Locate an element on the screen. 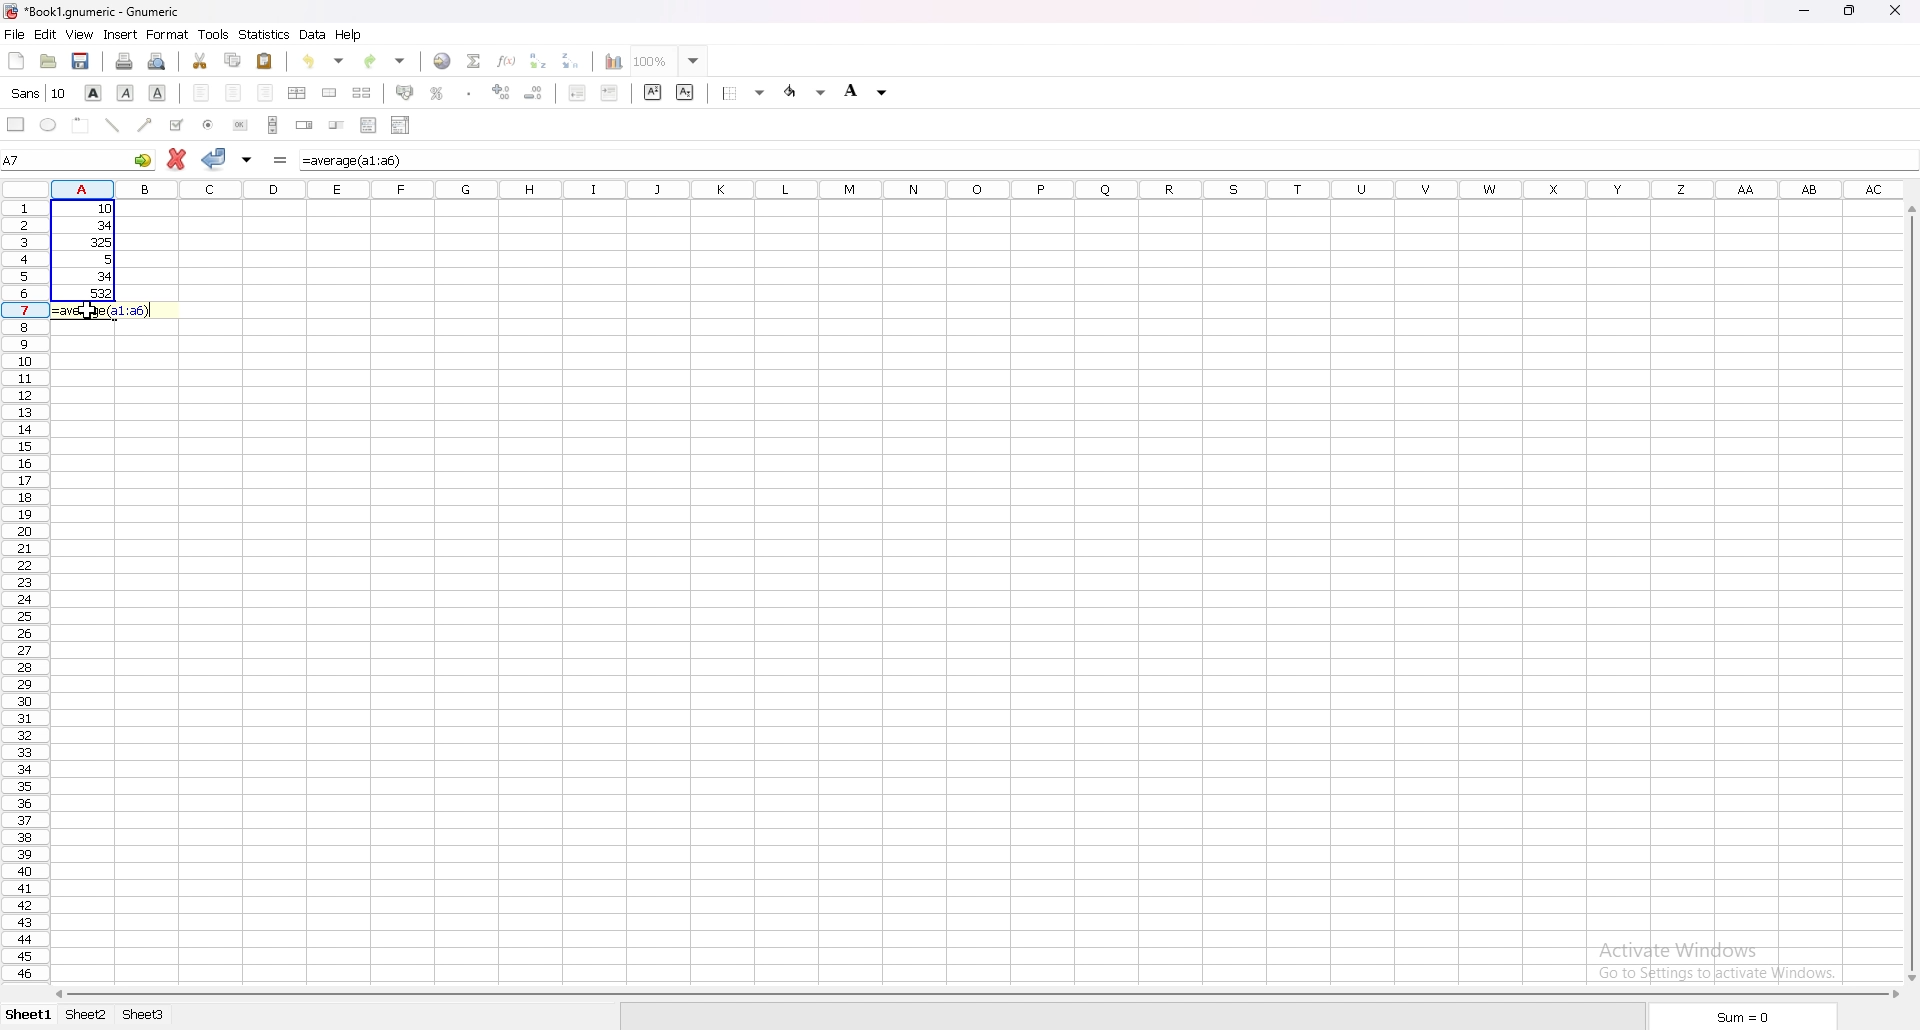  thousands separator is located at coordinates (468, 94).